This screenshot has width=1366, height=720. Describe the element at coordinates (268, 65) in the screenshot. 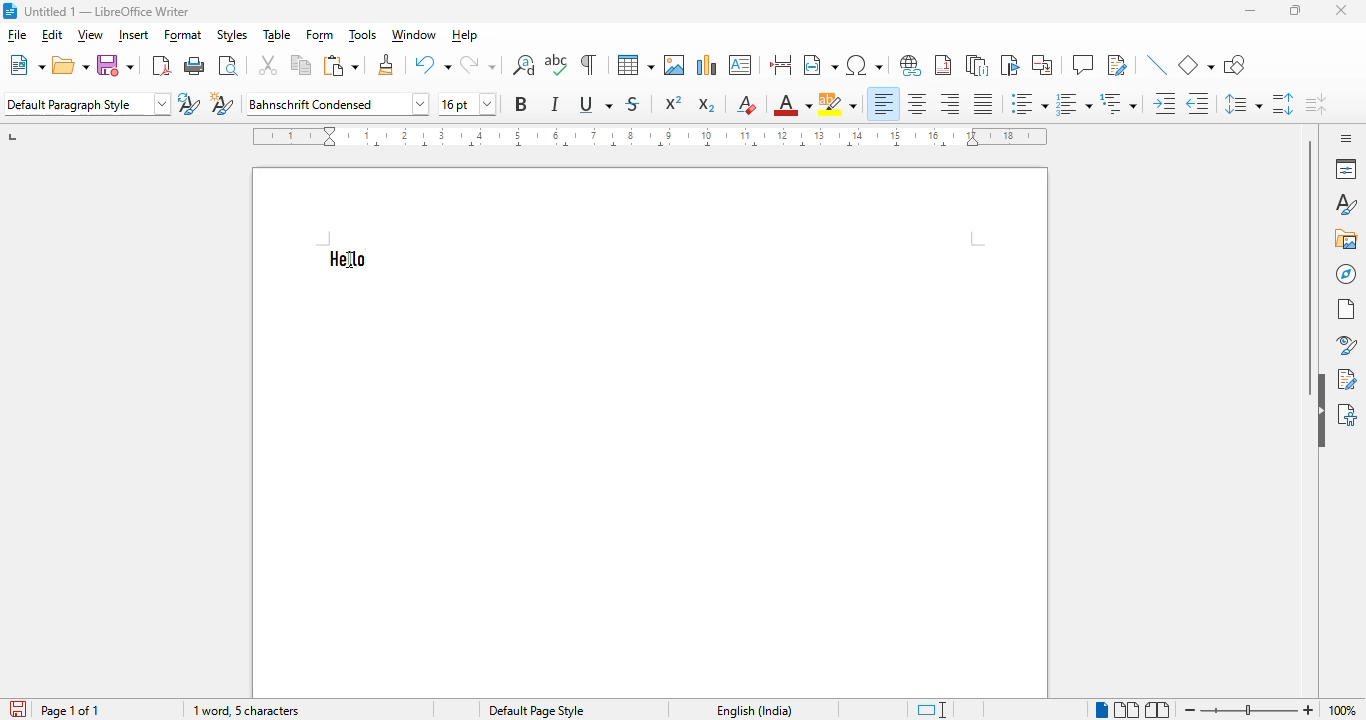

I see `cut` at that location.